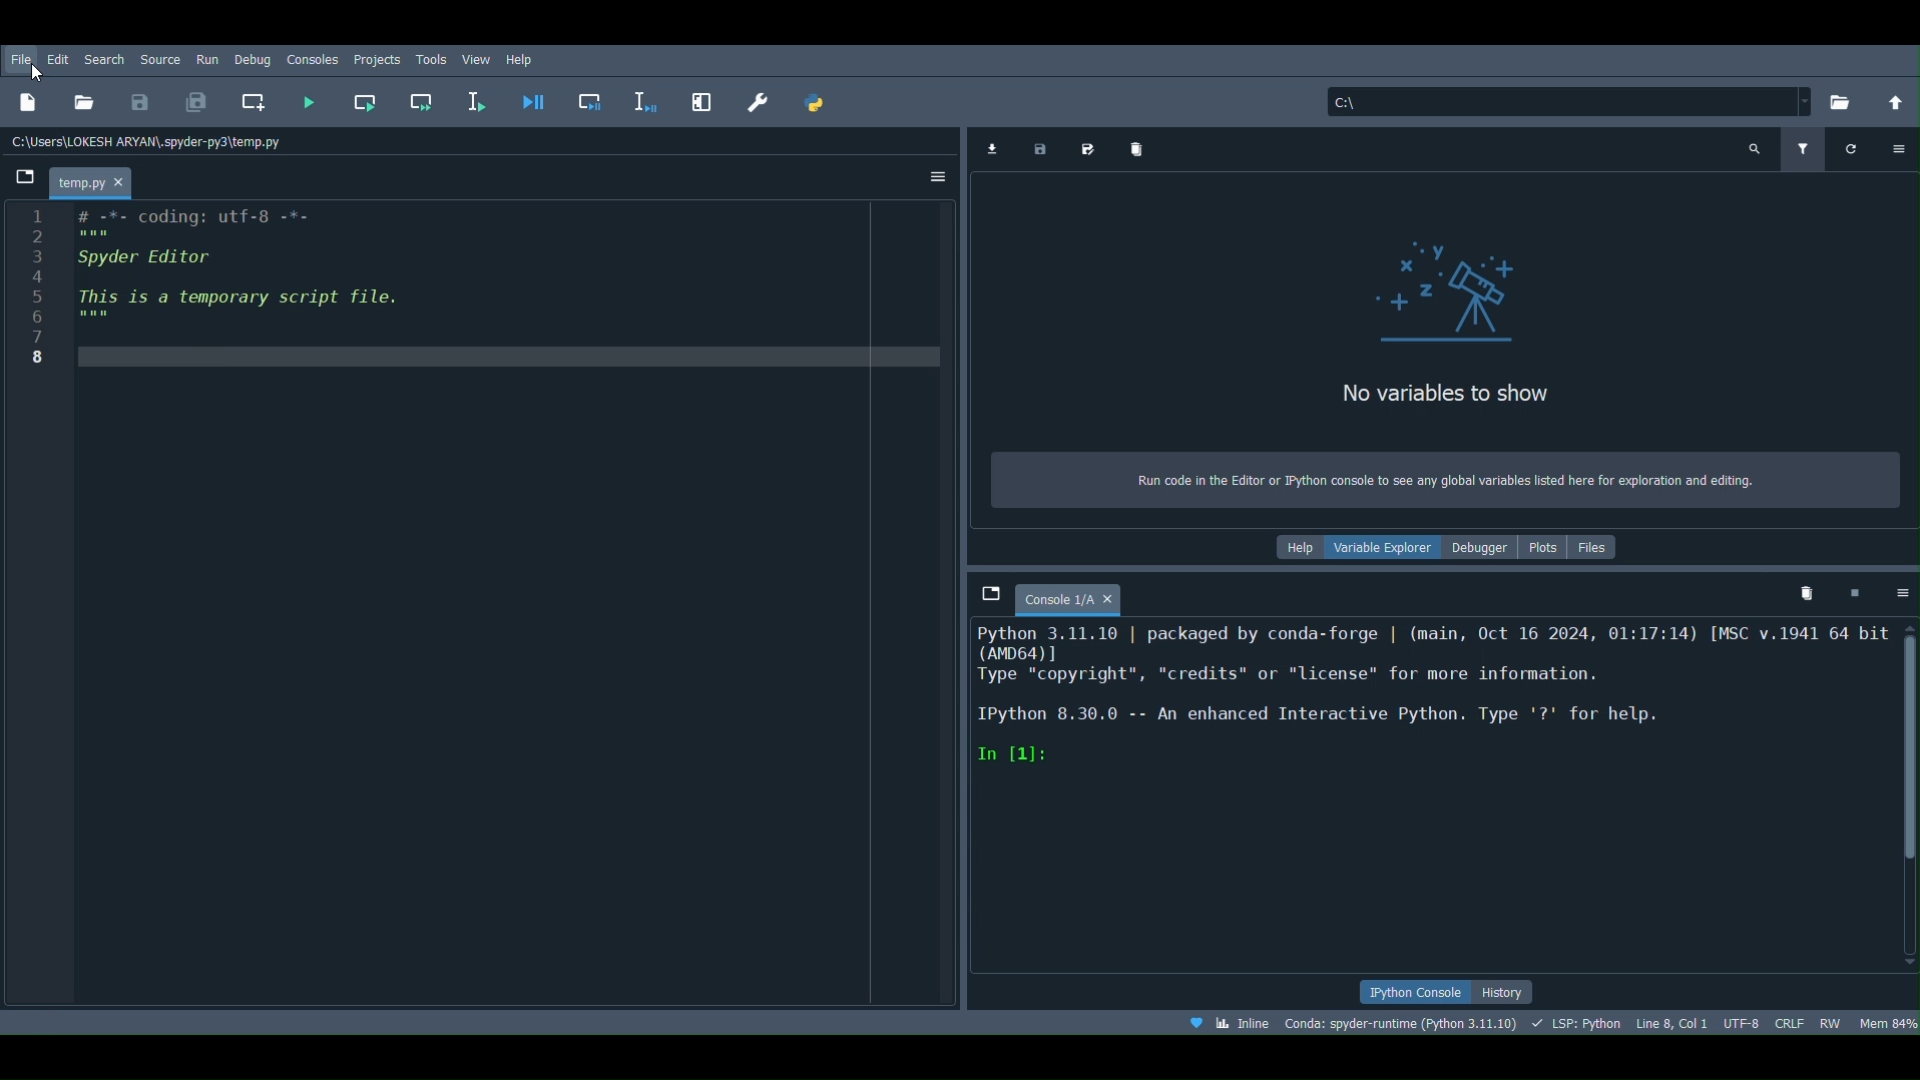  Describe the element at coordinates (1897, 104) in the screenshot. I see `Change to parent directory` at that location.